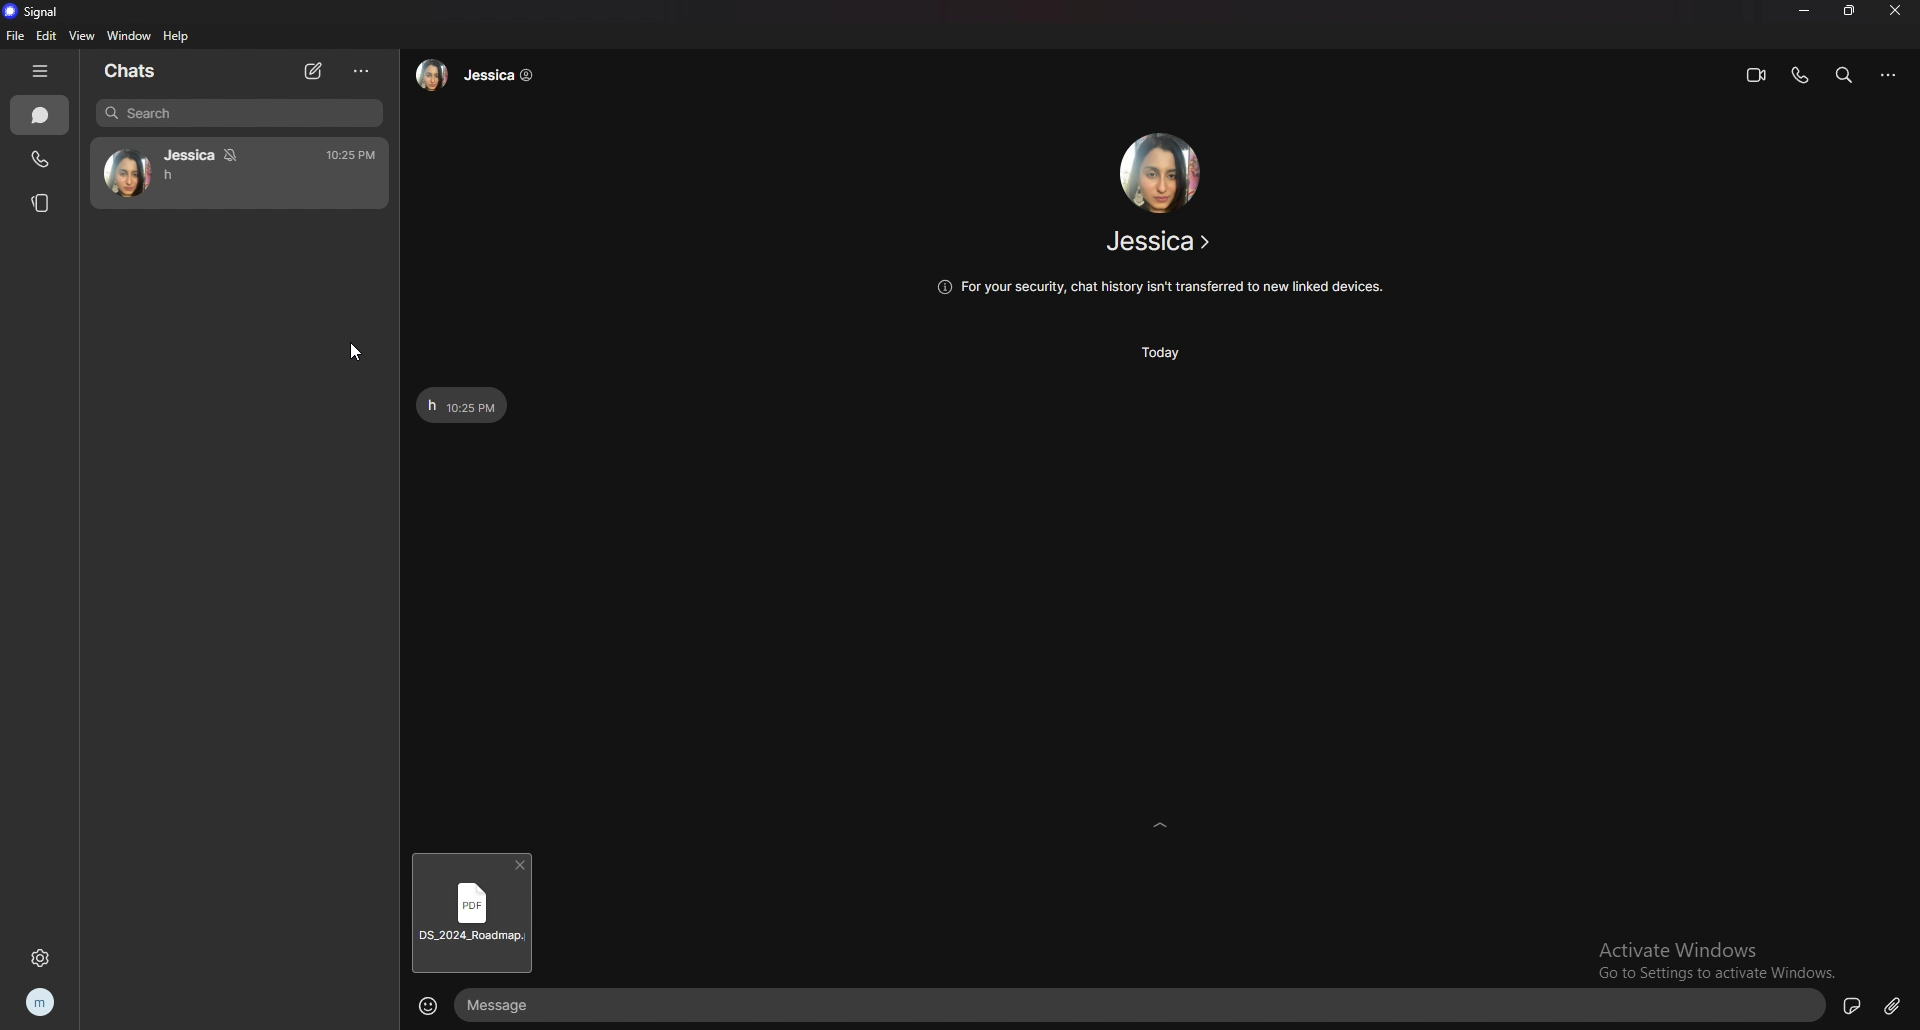 Image resolution: width=1920 pixels, height=1030 pixels. Describe the element at coordinates (462, 404) in the screenshot. I see `text` at that location.